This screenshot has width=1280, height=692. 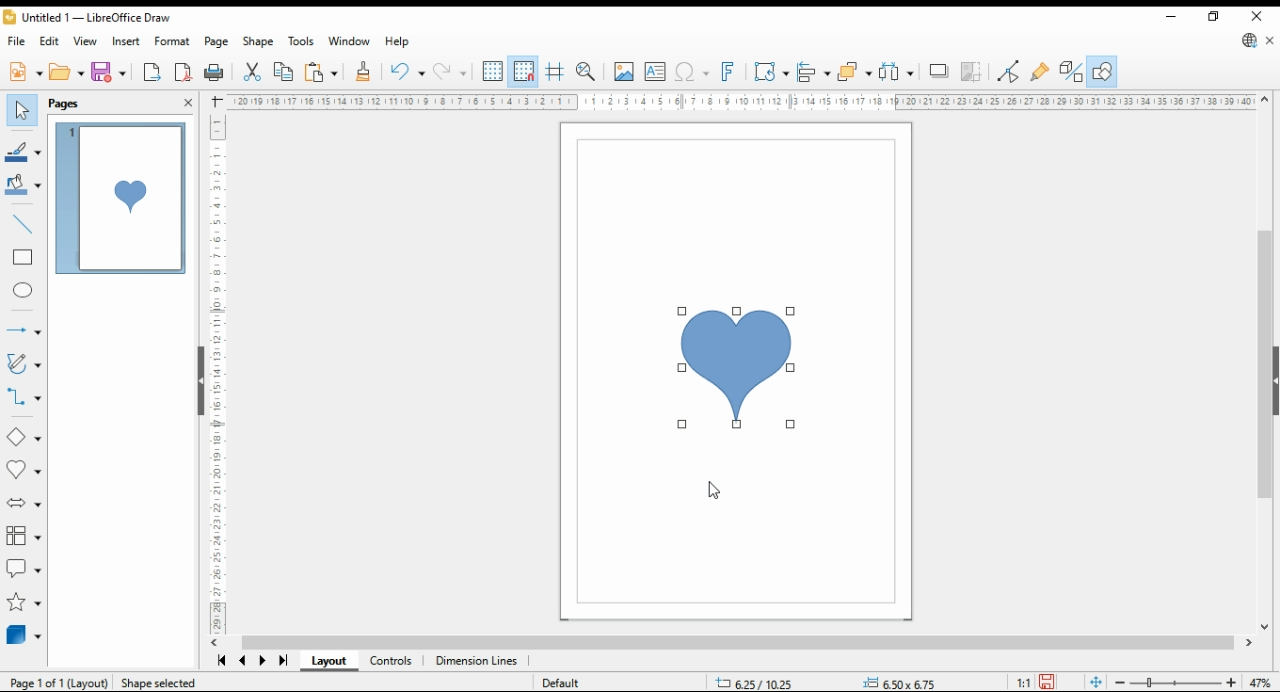 What do you see at coordinates (87, 17) in the screenshot?
I see `icon and filename` at bounding box center [87, 17].